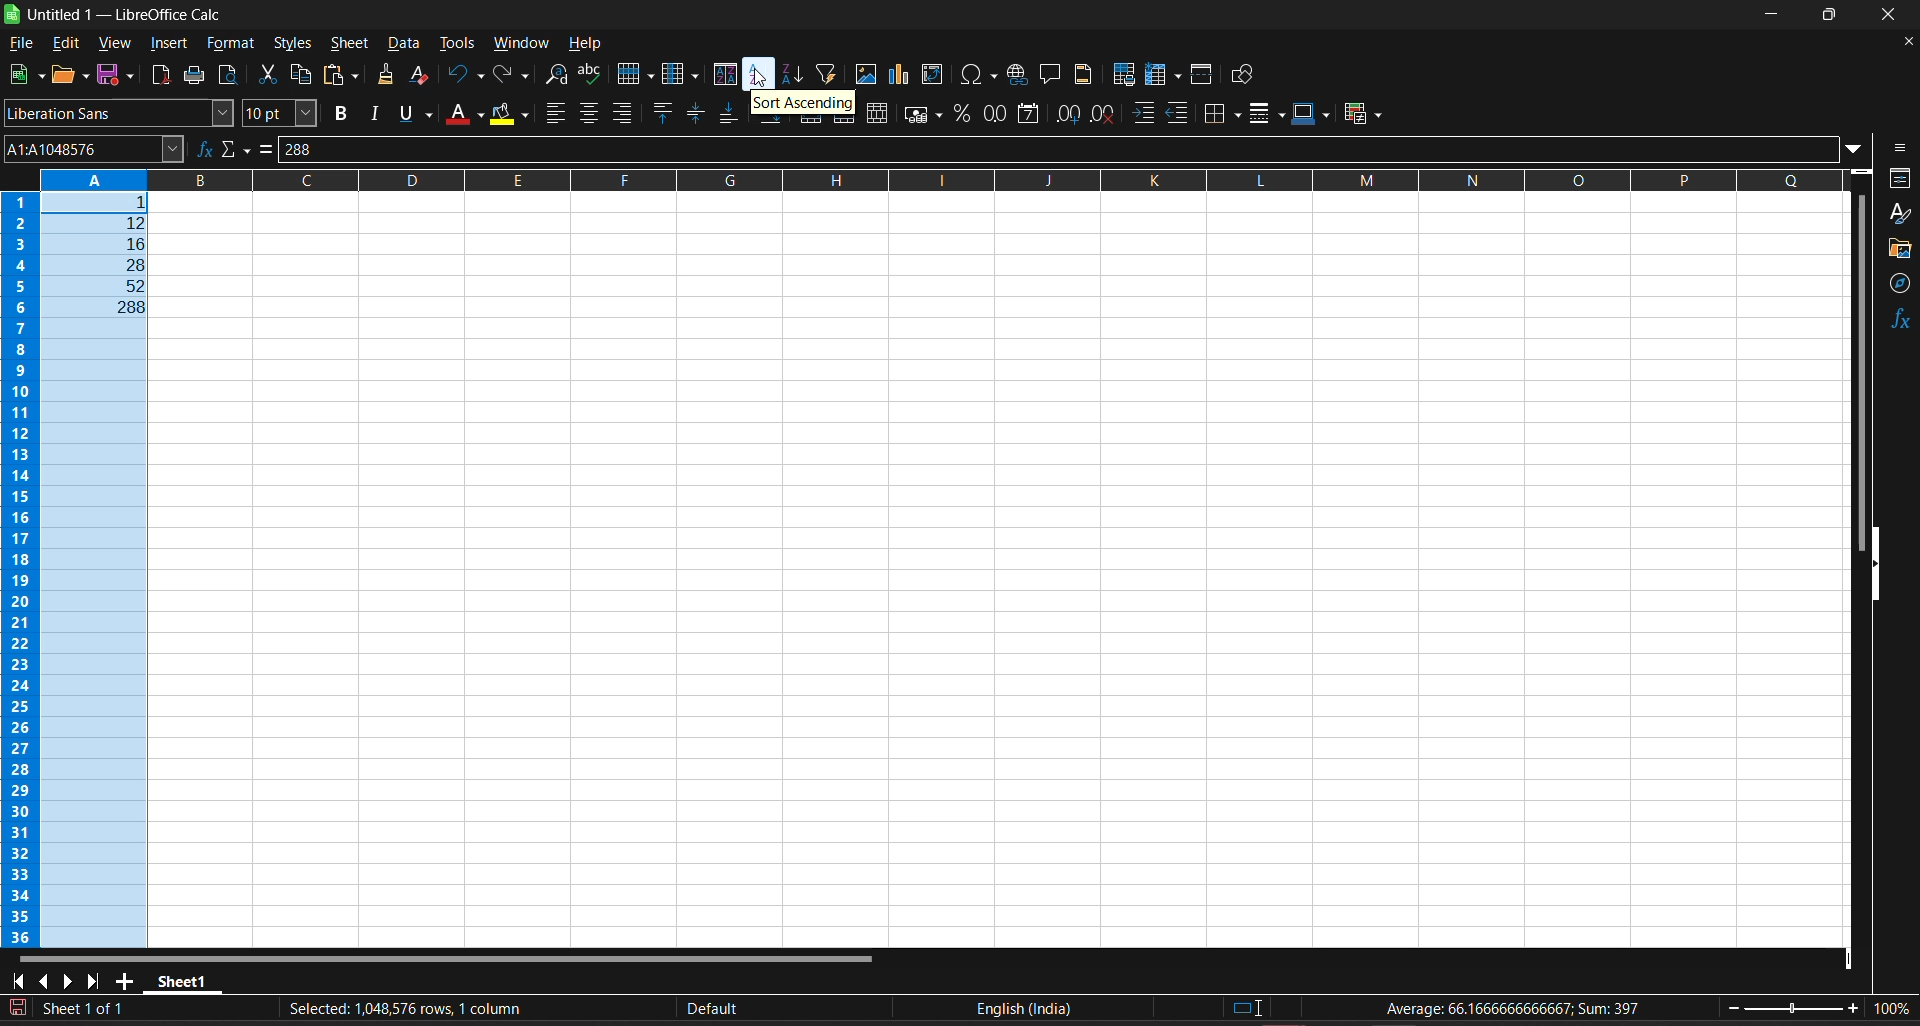  What do you see at coordinates (636, 74) in the screenshot?
I see `row` at bounding box center [636, 74].